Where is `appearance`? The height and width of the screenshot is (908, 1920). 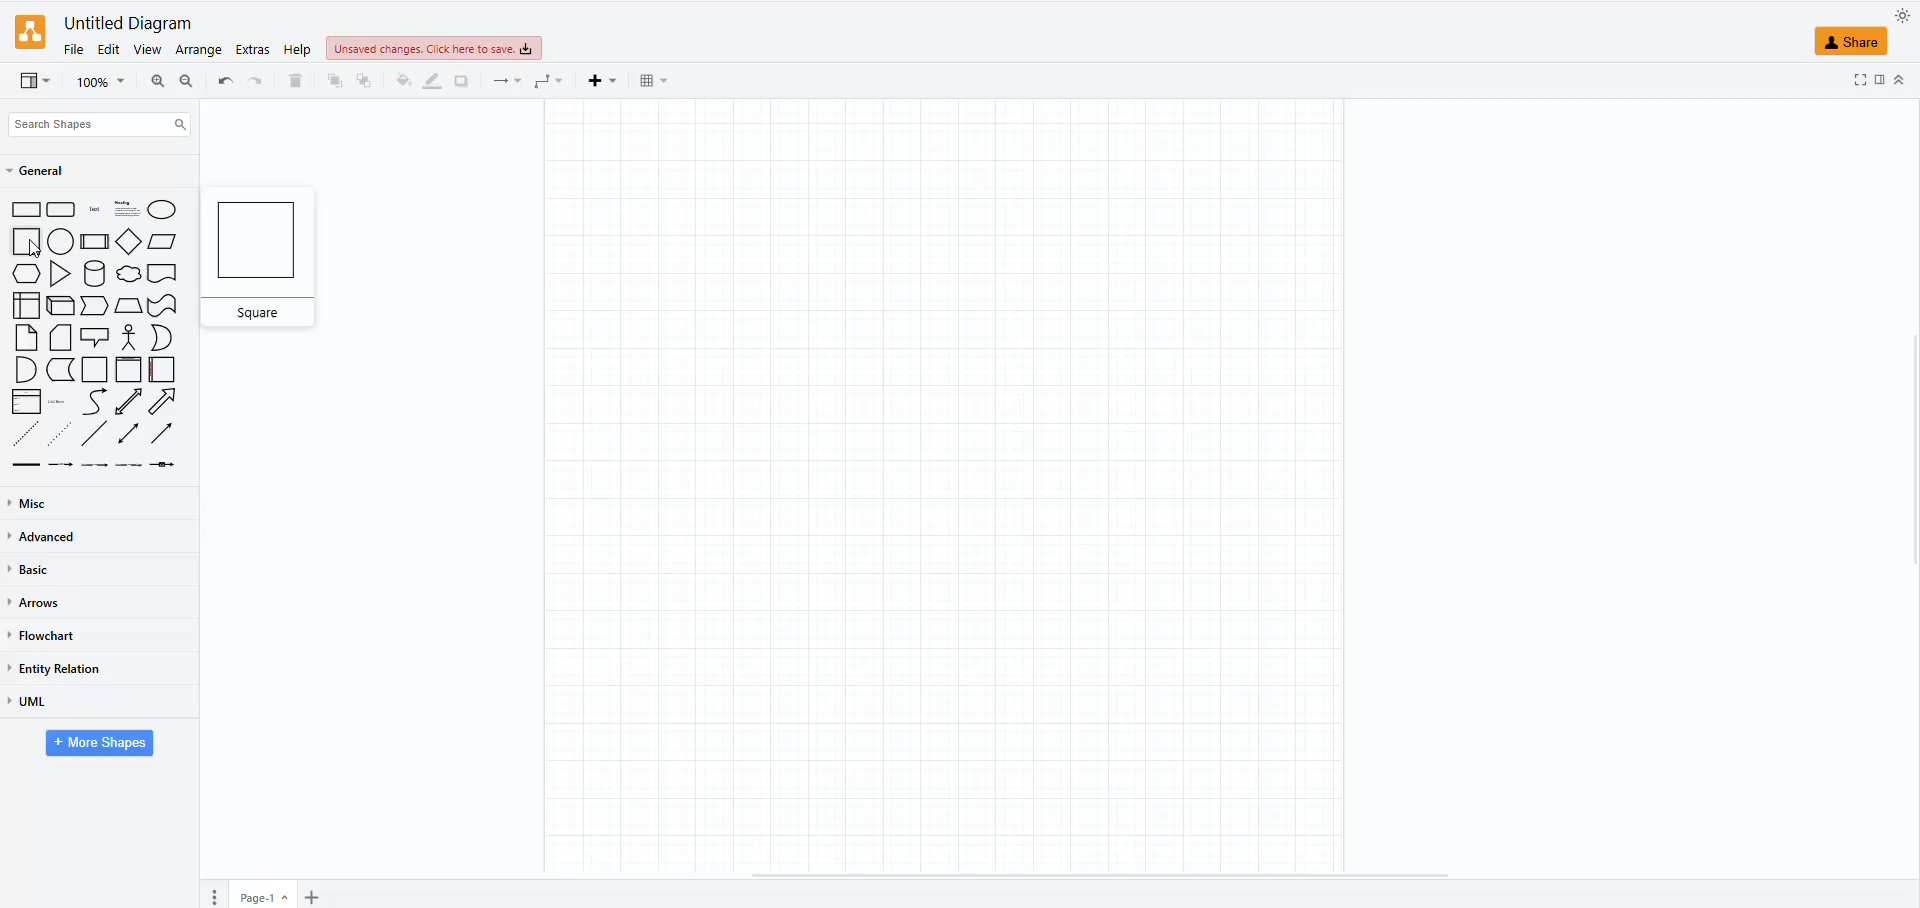
appearance is located at coordinates (1896, 17).